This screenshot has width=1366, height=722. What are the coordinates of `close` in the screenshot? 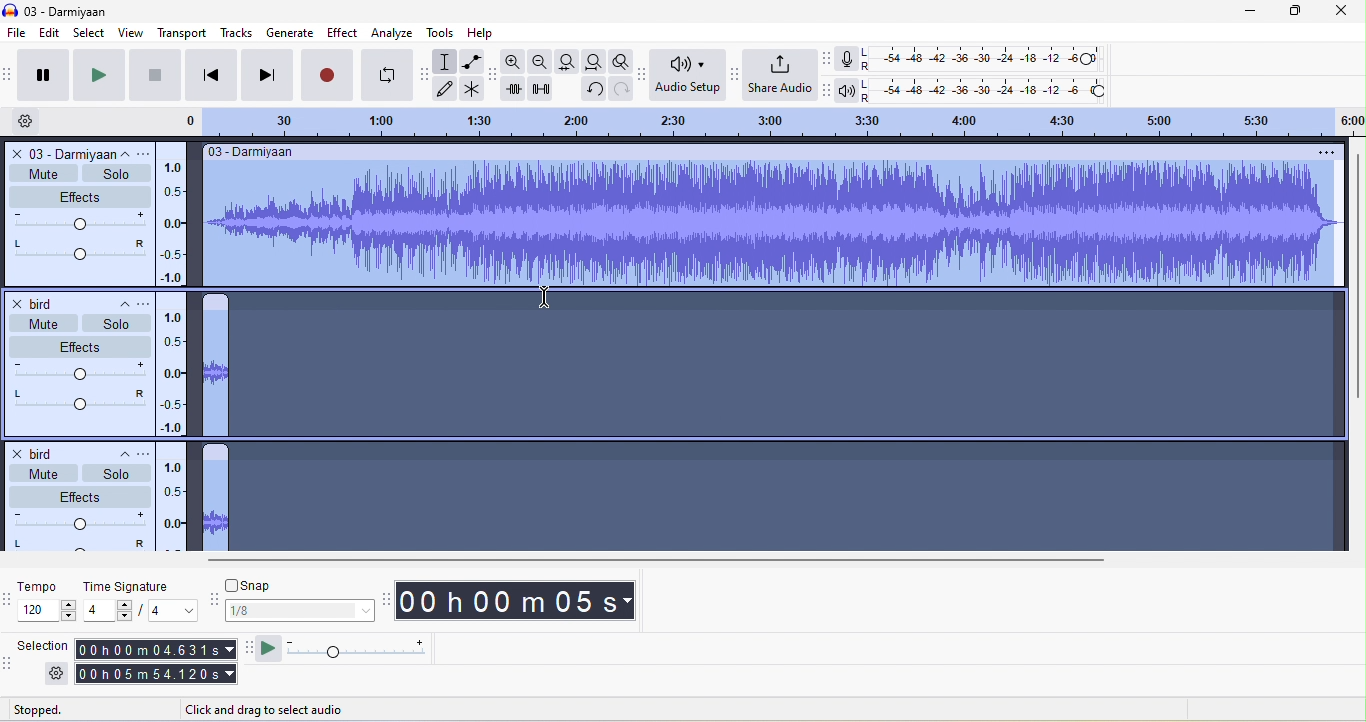 It's located at (1338, 11).